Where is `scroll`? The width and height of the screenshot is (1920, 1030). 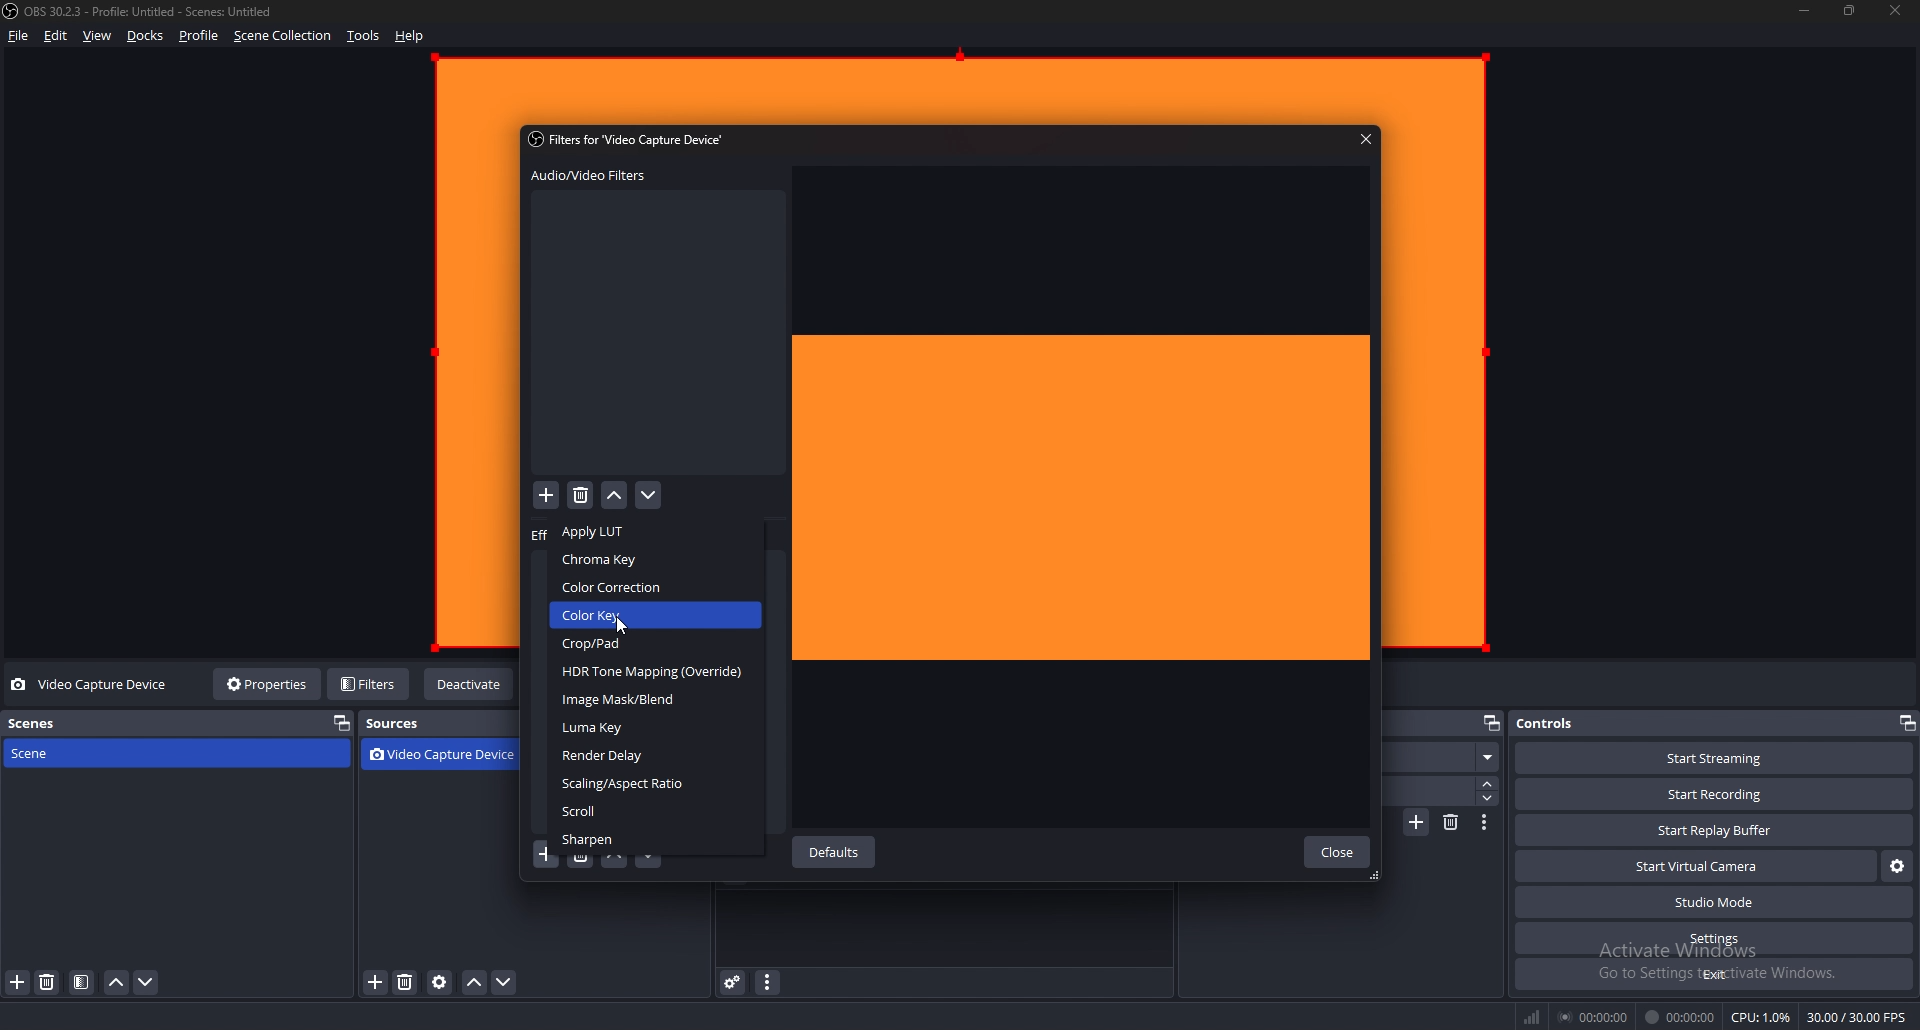 scroll is located at coordinates (655, 810).